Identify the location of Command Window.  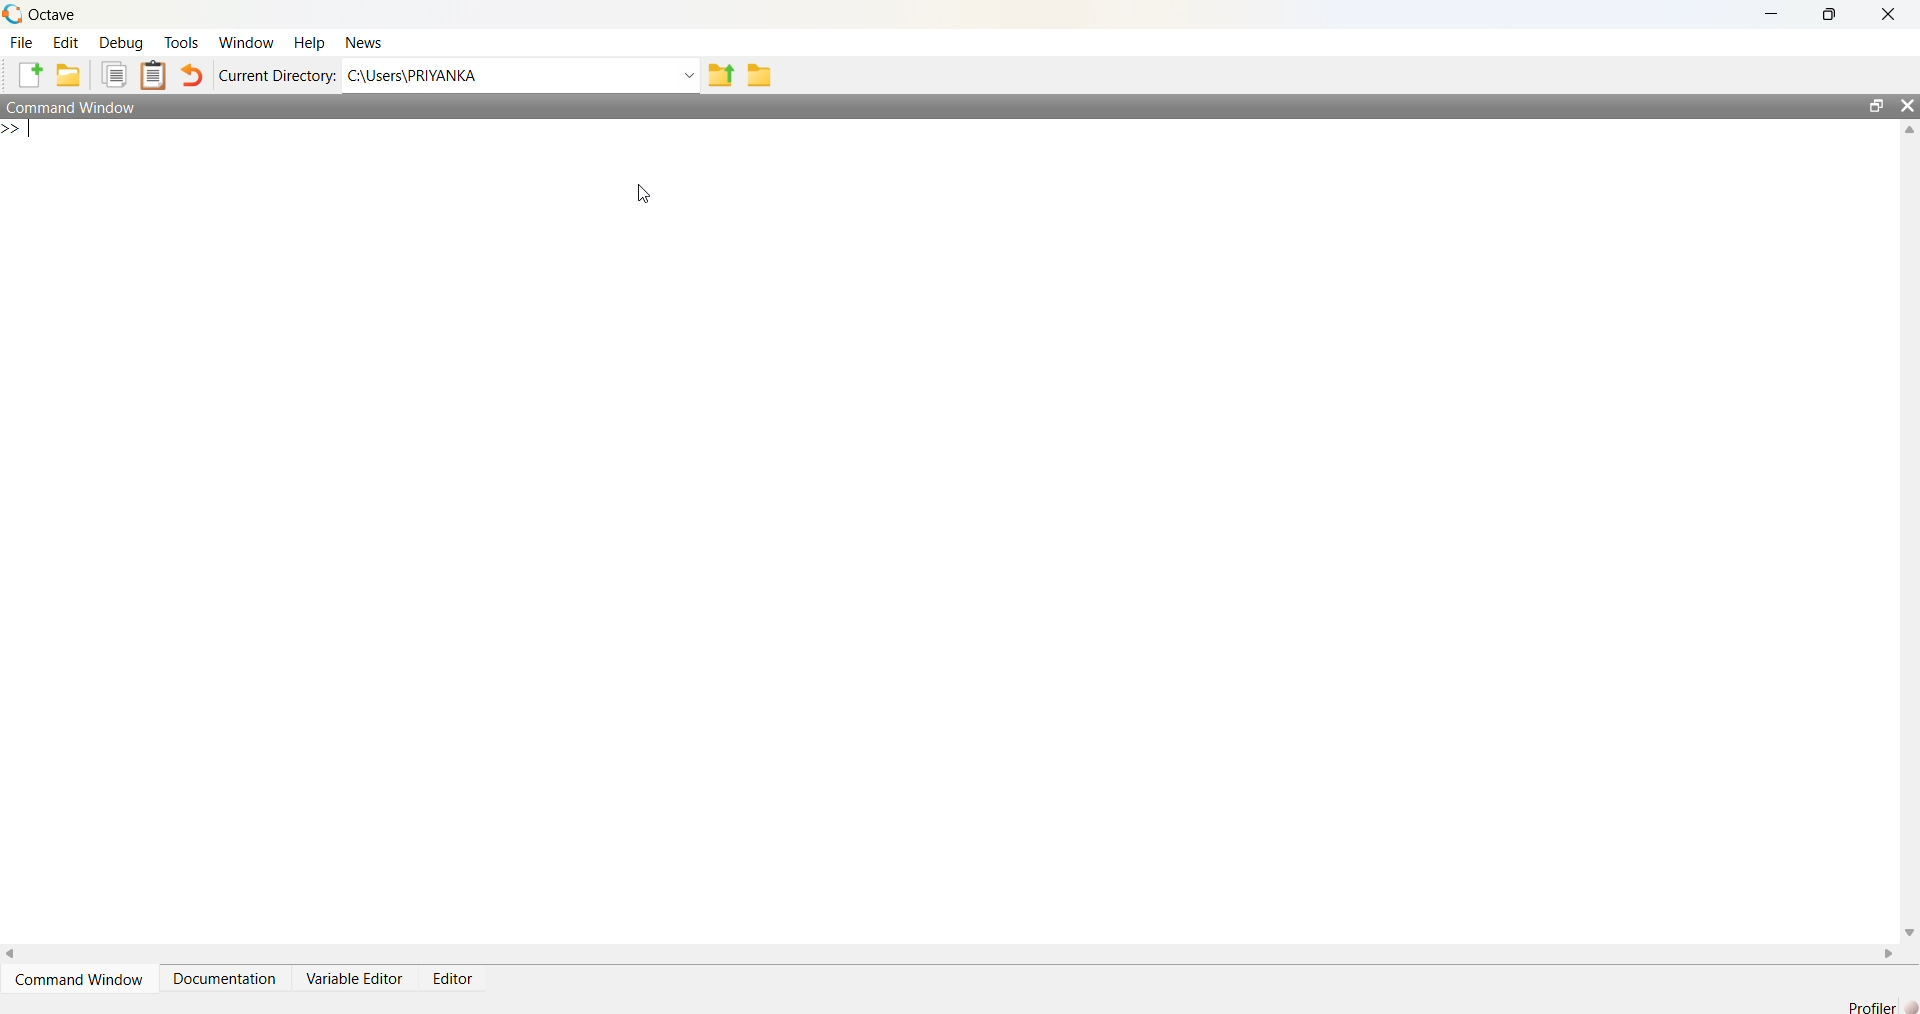
(80, 979).